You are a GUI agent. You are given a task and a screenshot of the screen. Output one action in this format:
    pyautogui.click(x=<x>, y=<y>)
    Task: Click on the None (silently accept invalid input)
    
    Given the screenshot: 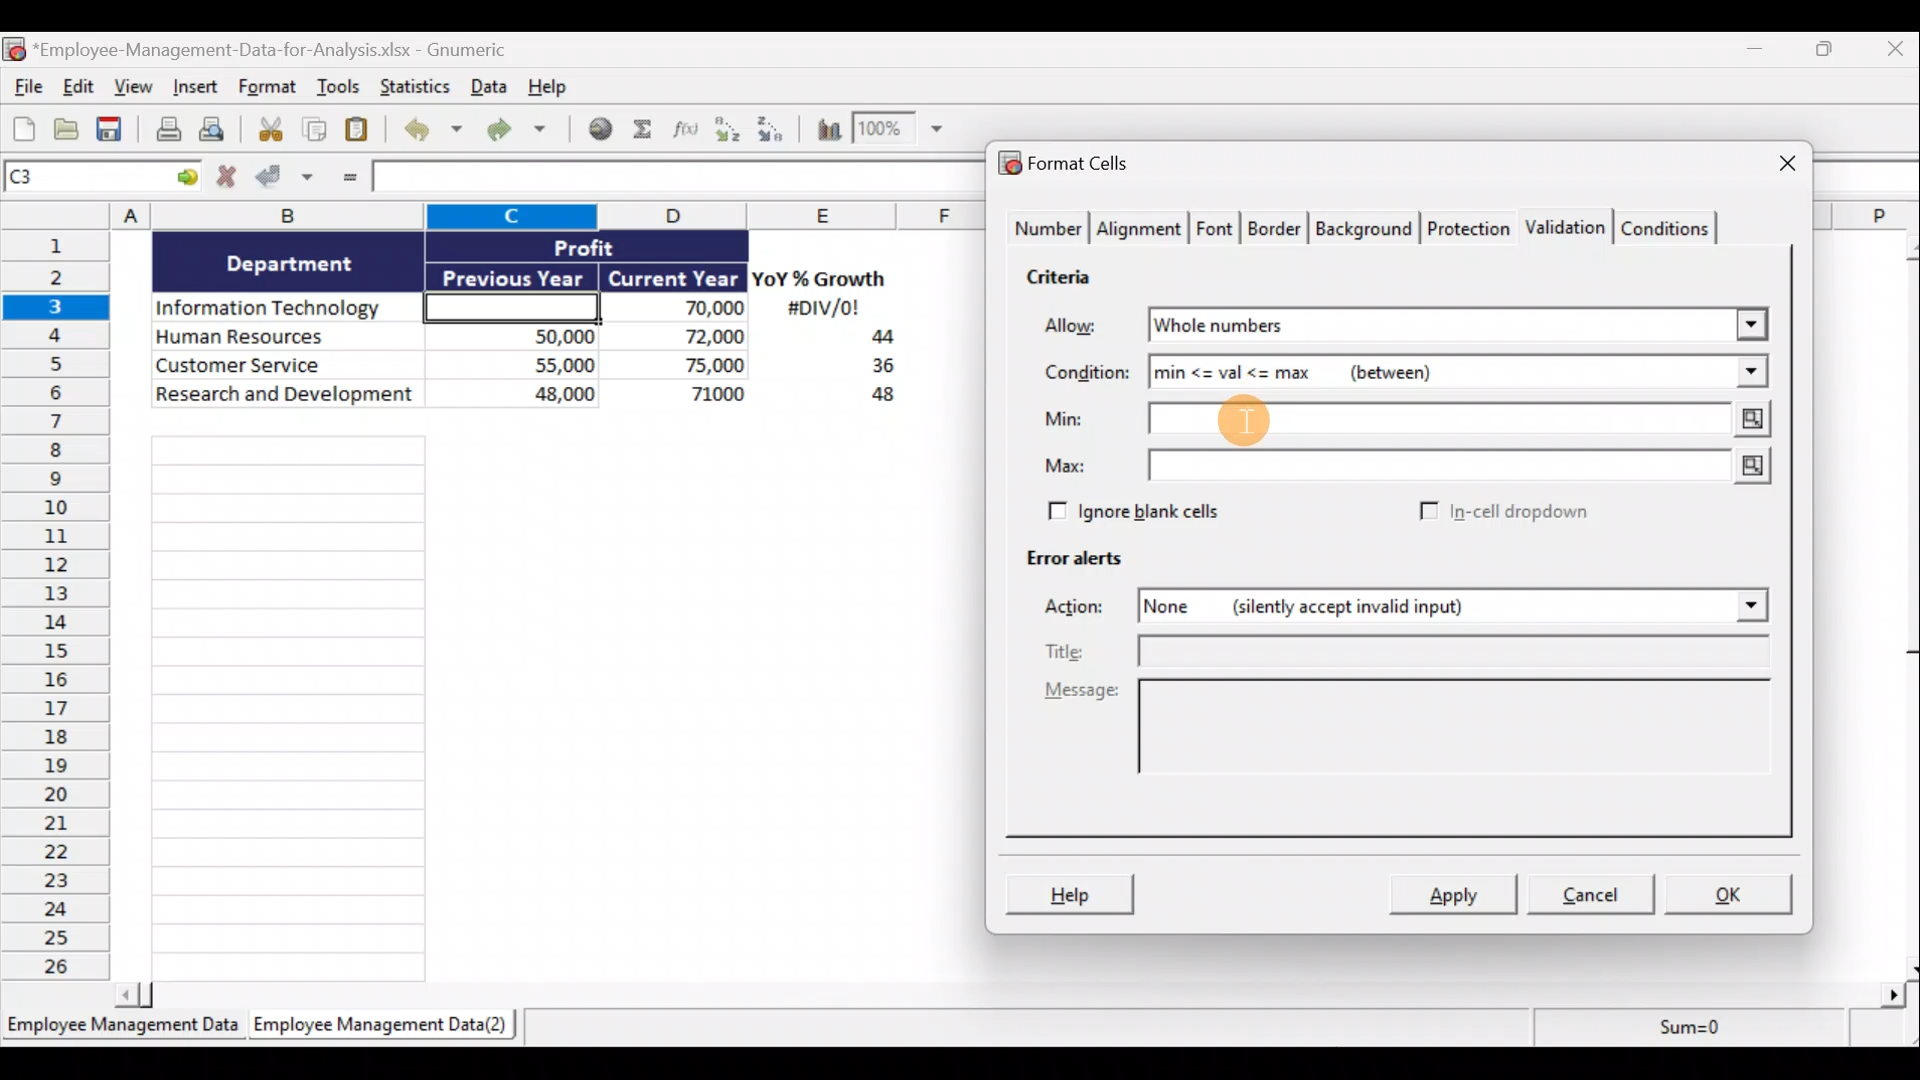 What is the action you would take?
    pyautogui.click(x=1386, y=609)
    